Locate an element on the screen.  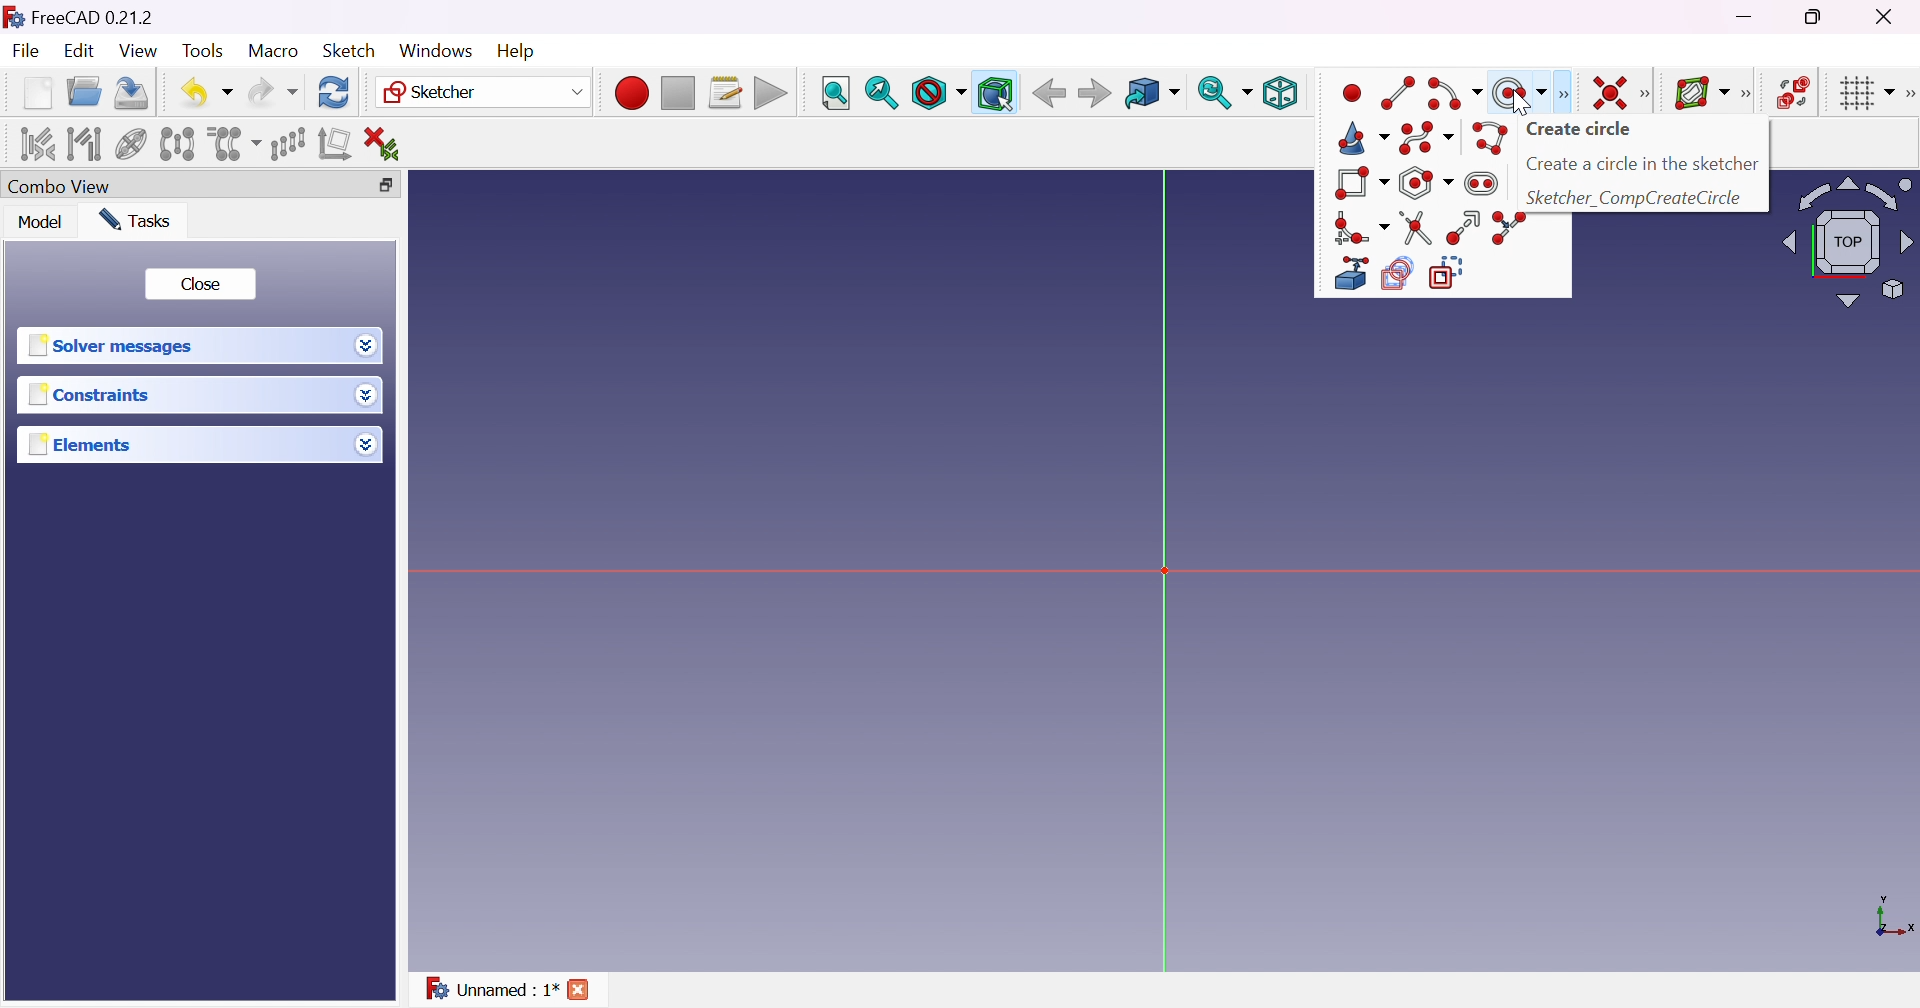
Execute macro is located at coordinates (772, 94).